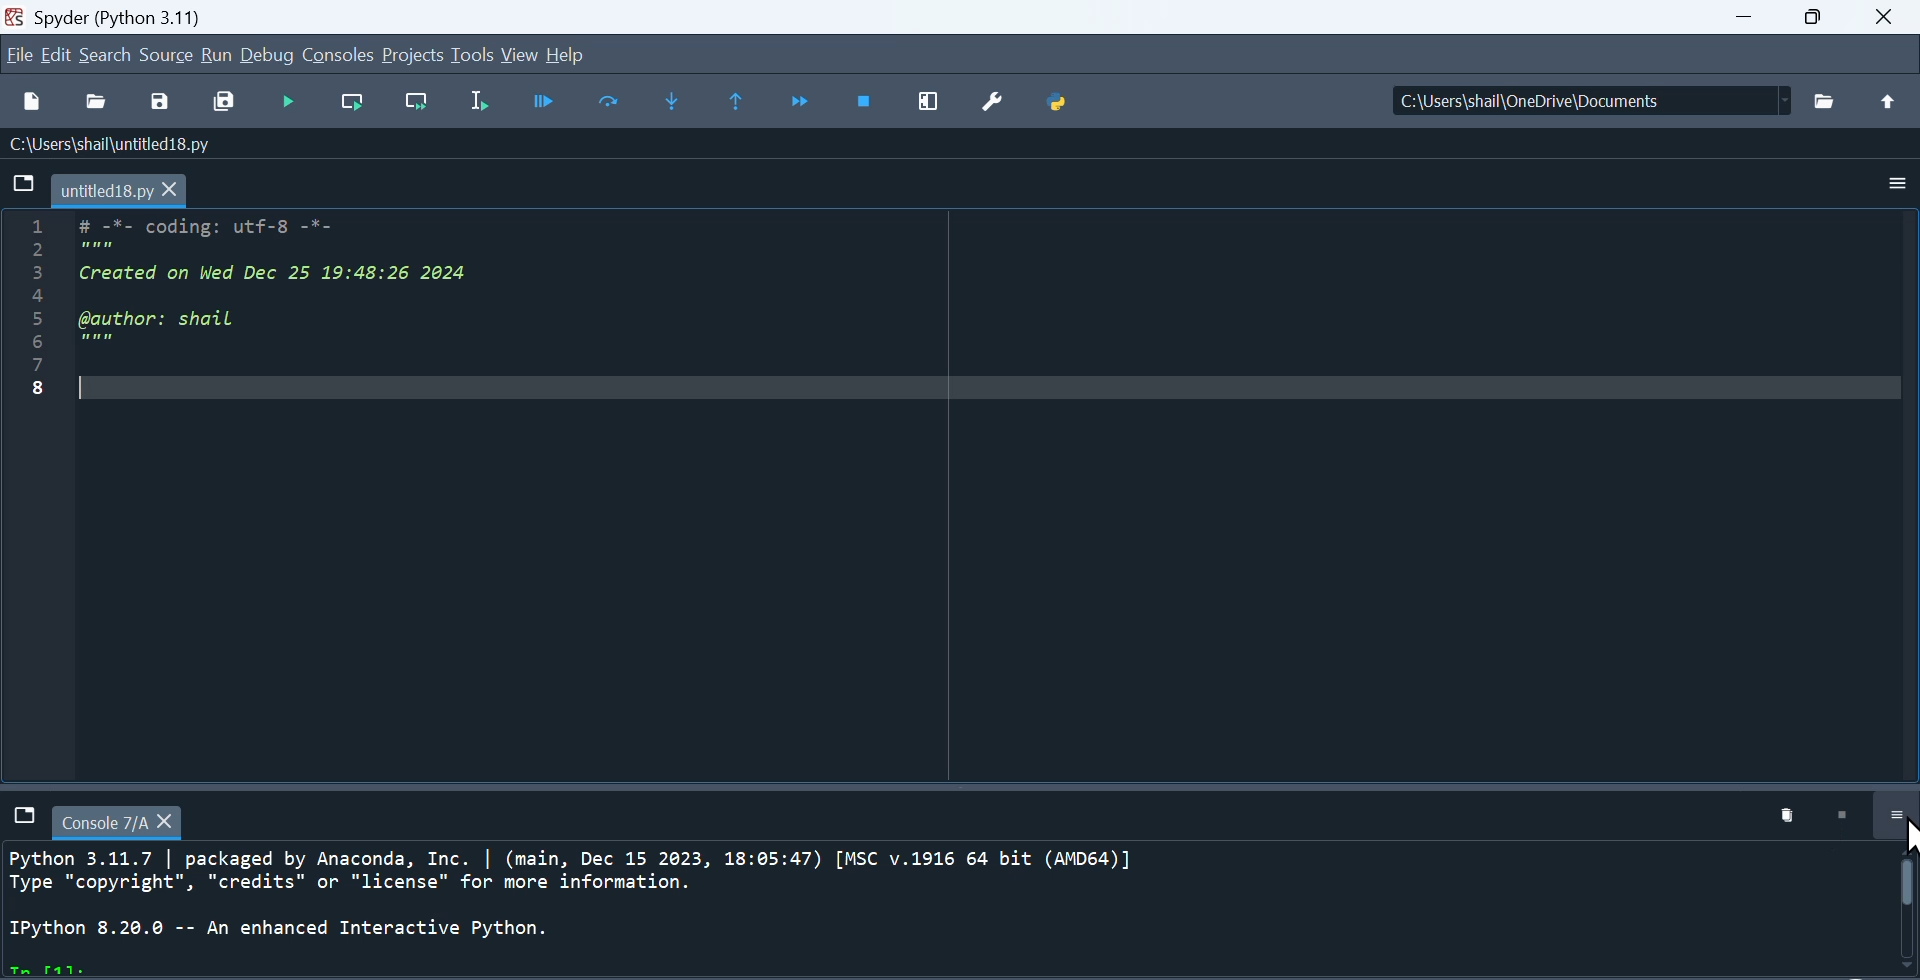 This screenshot has width=1920, height=980. Describe the element at coordinates (408, 54) in the screenshot. I see `projects` at that location.